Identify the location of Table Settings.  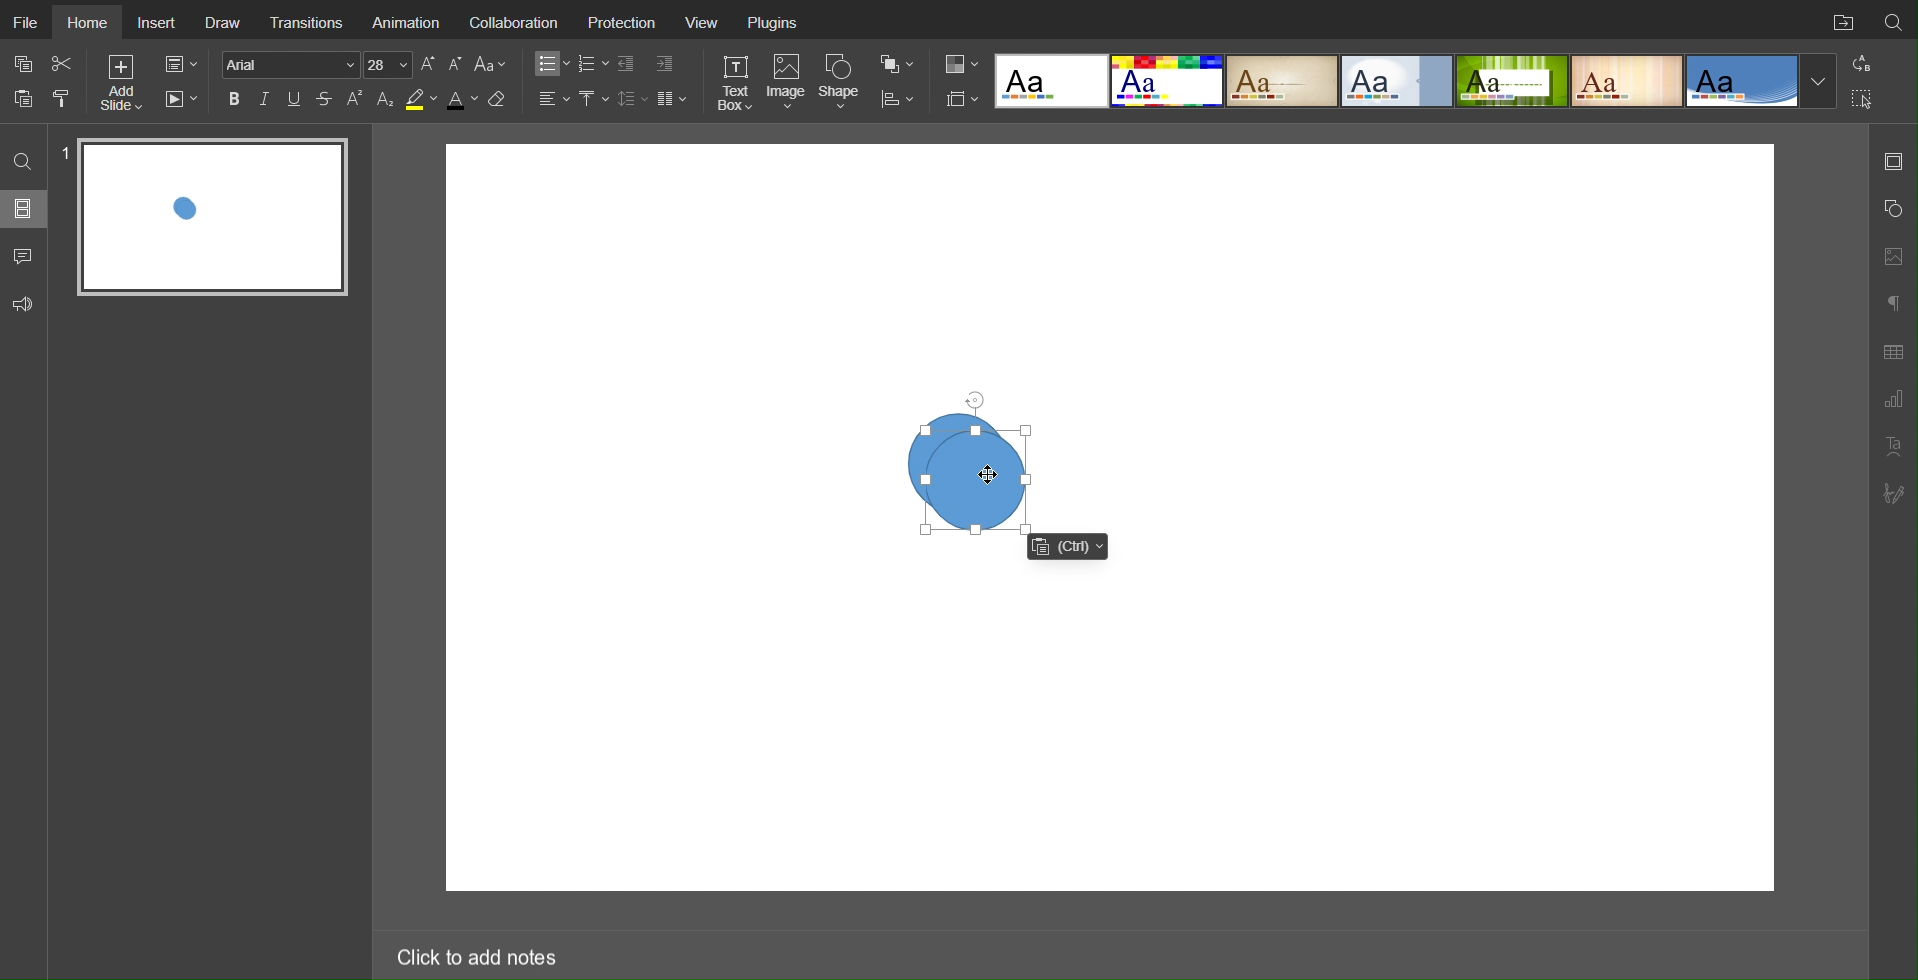
(1893, 350).